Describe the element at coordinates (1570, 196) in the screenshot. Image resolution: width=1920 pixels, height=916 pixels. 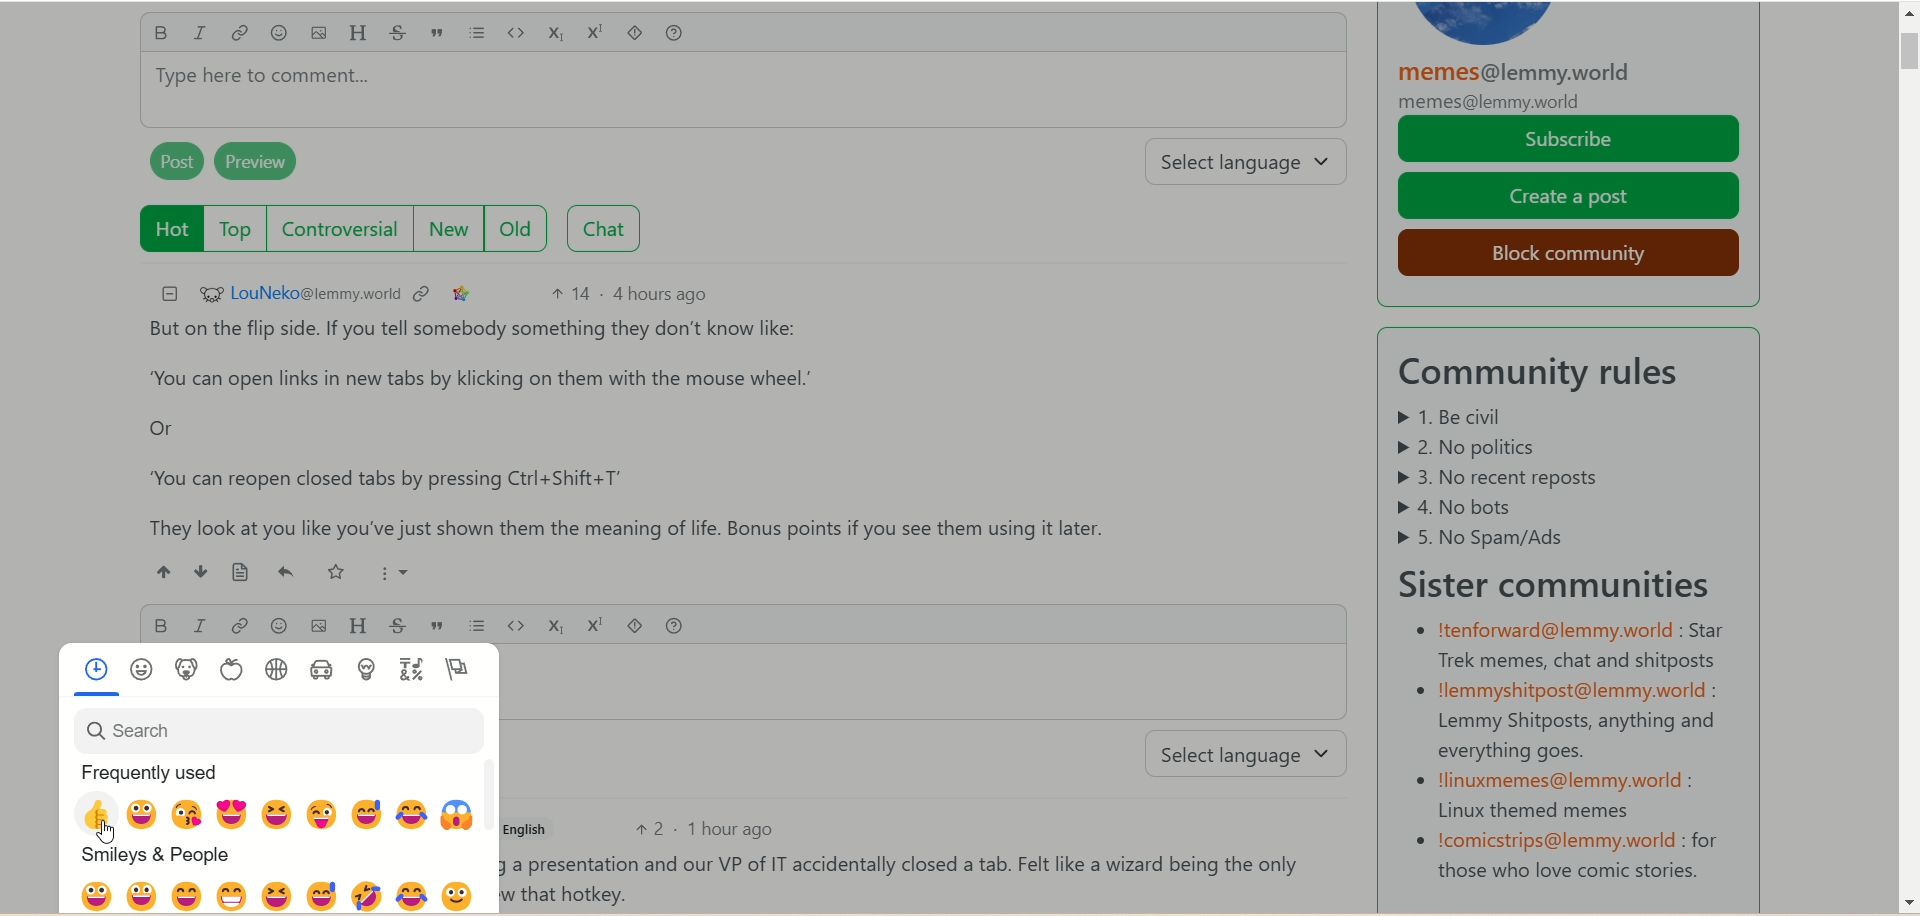
I see `create a post` at that location.